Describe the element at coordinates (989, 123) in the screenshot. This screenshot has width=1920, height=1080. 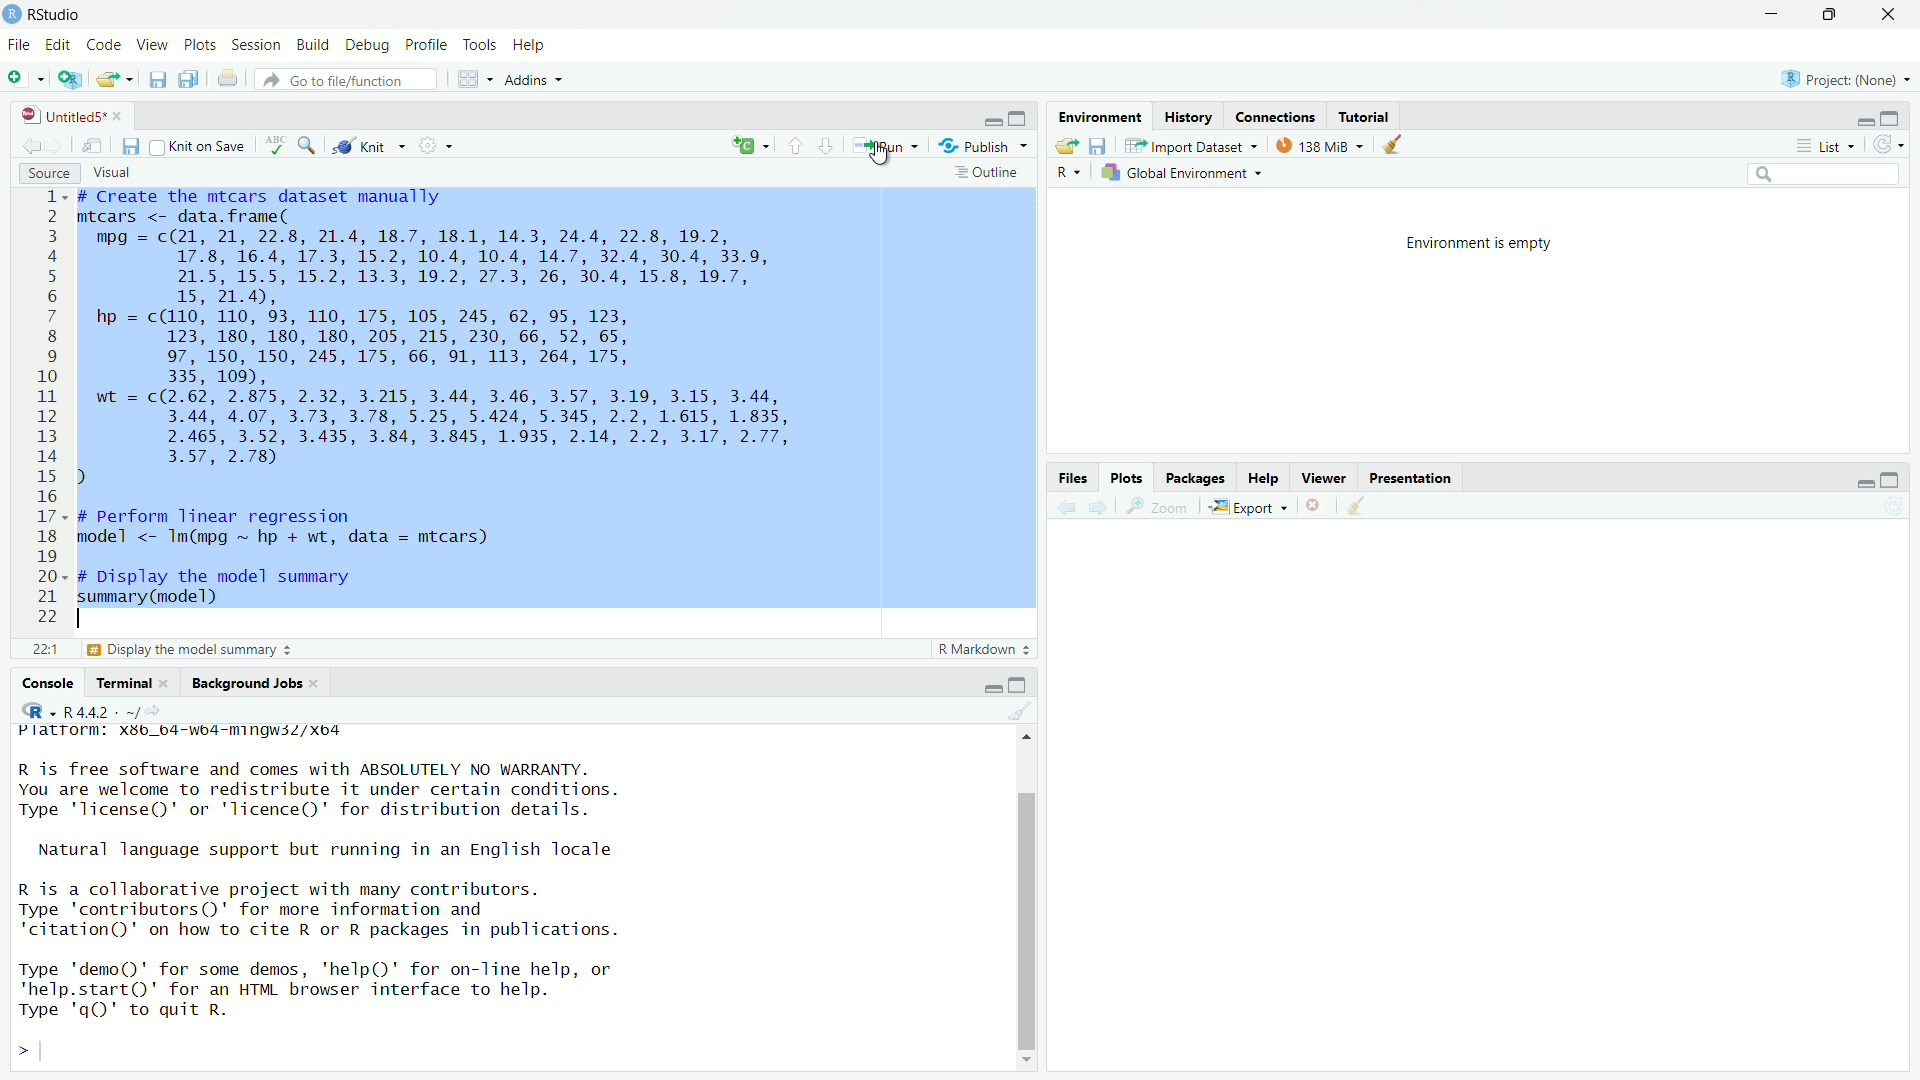
I see `minimize` at that location.